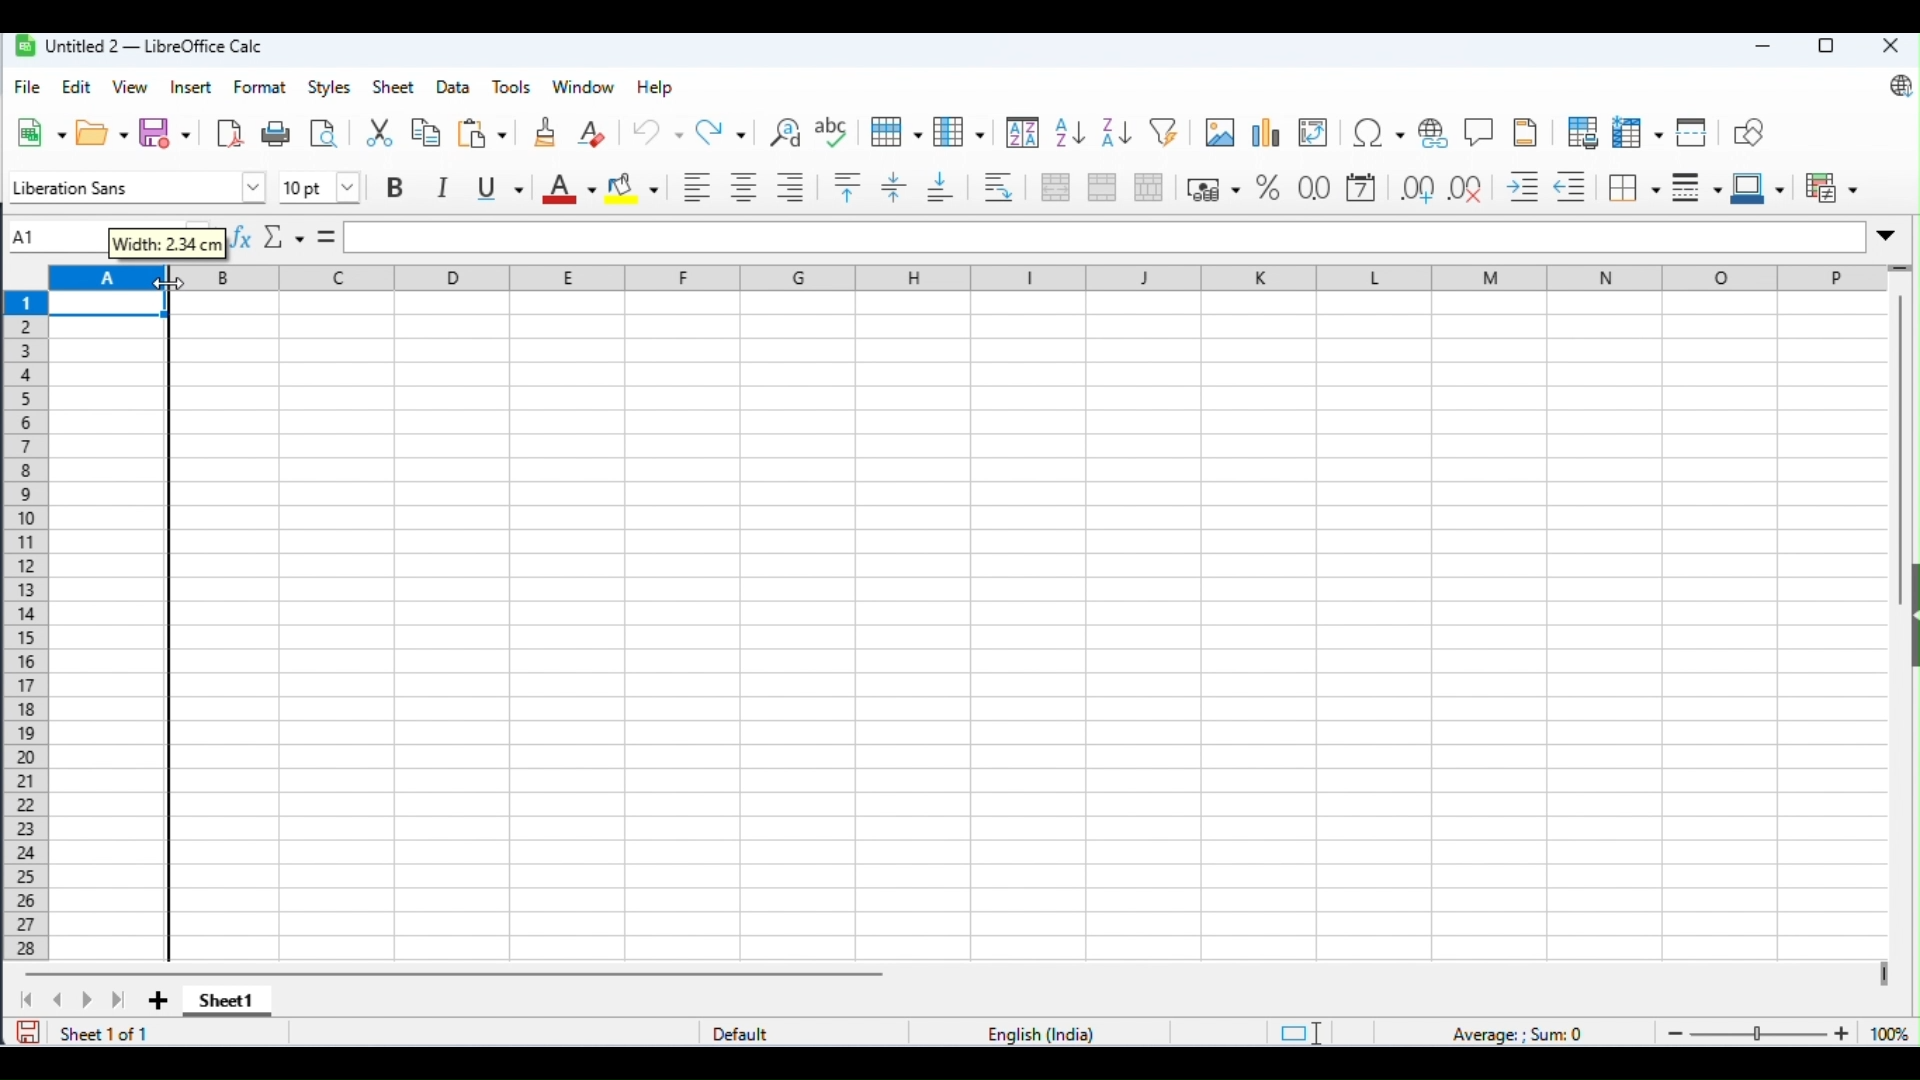 Image resolution: width=1920 pixels, height=1080 pixels. I want to click on vertical scroll bar, so click(1904, 457).